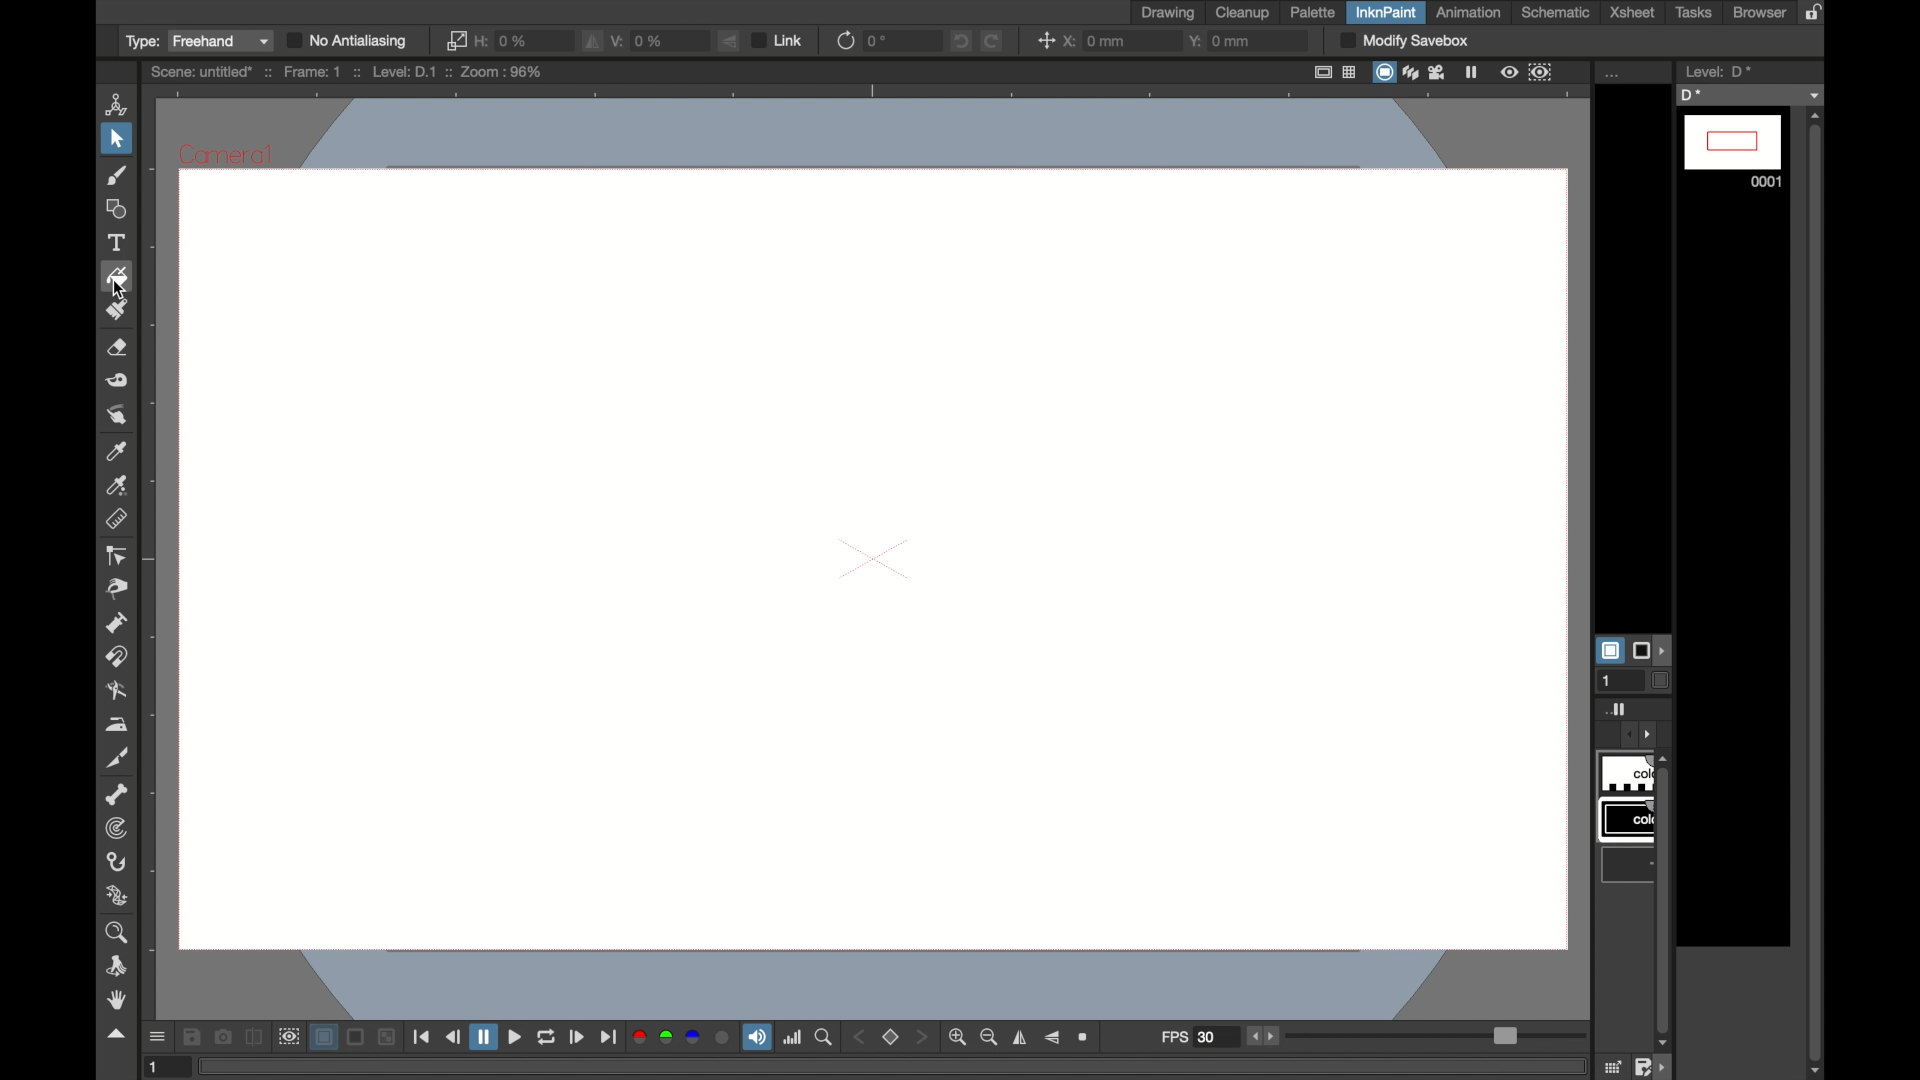 The height and width of the screenshot is (1080, 1920). What do you see at coordinates (1716, 70) in the screenshot?
I see `level` at bounding box center [1716, 70].